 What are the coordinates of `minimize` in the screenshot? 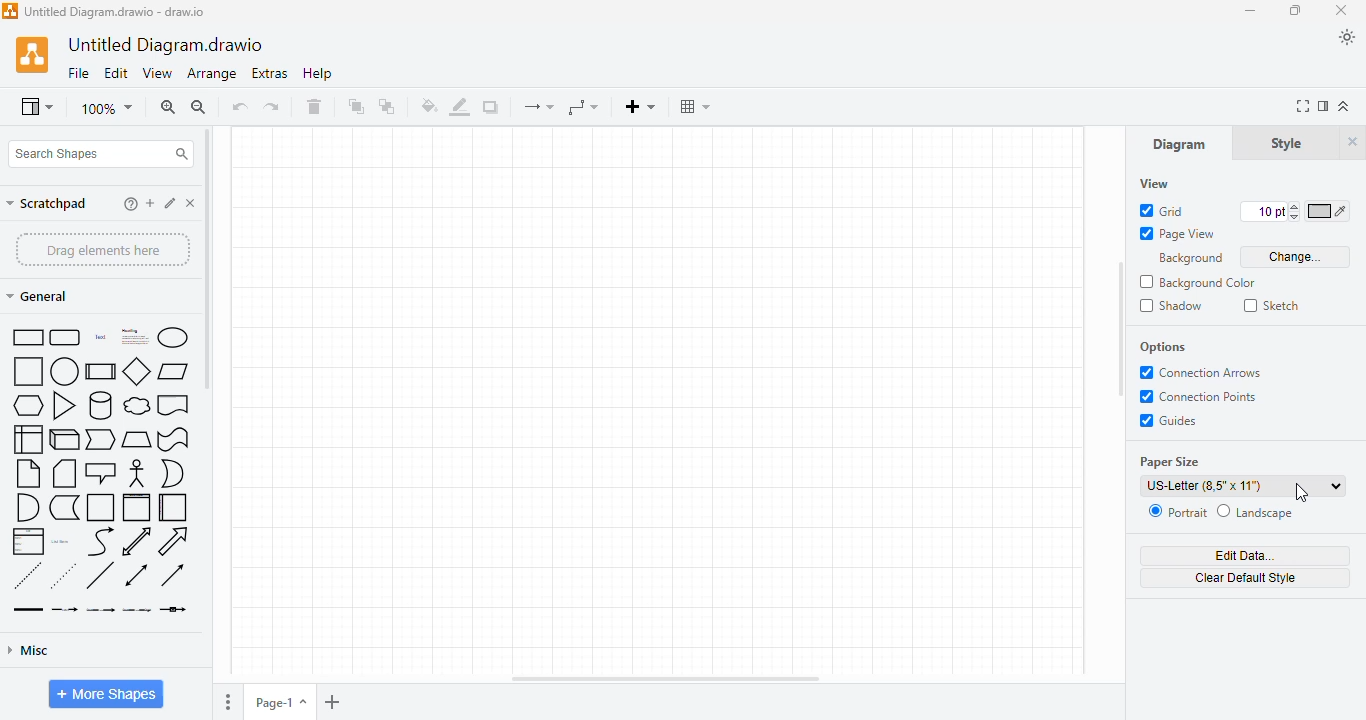 It's located at (1250, 12).